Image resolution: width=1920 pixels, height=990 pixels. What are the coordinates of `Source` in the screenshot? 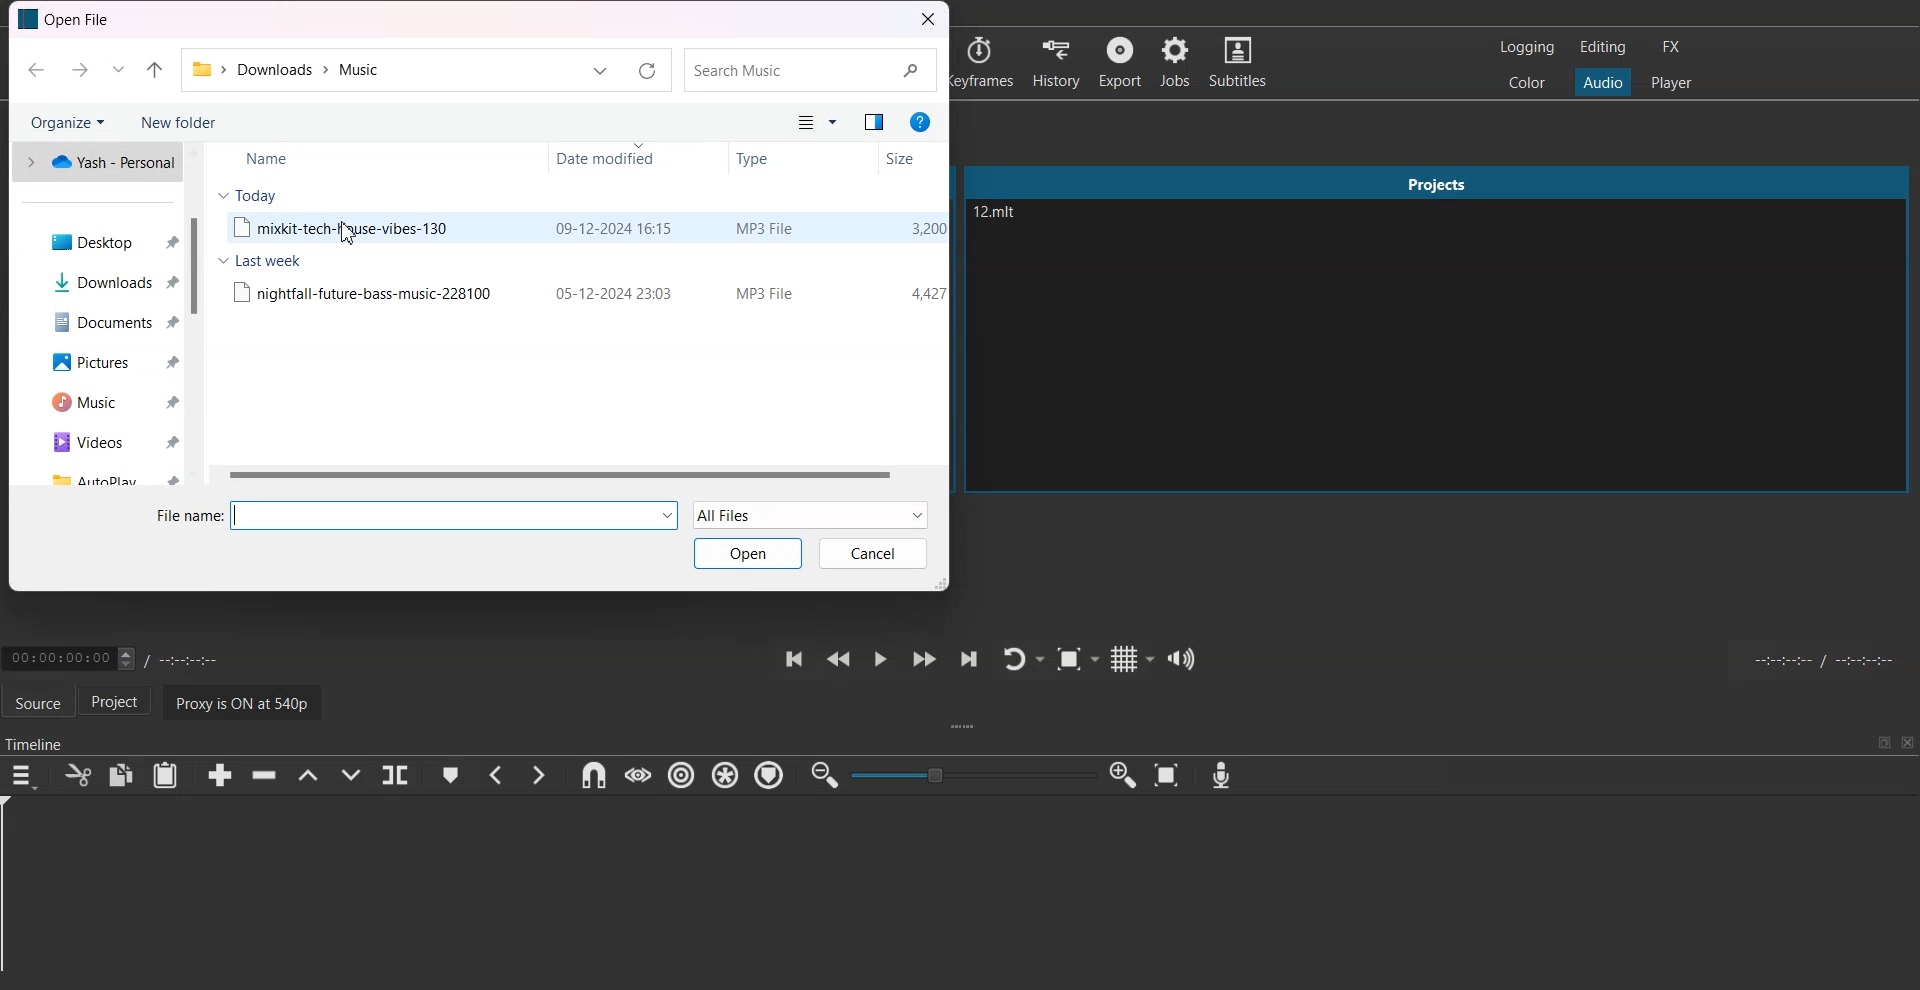 It's located at (37, 700).